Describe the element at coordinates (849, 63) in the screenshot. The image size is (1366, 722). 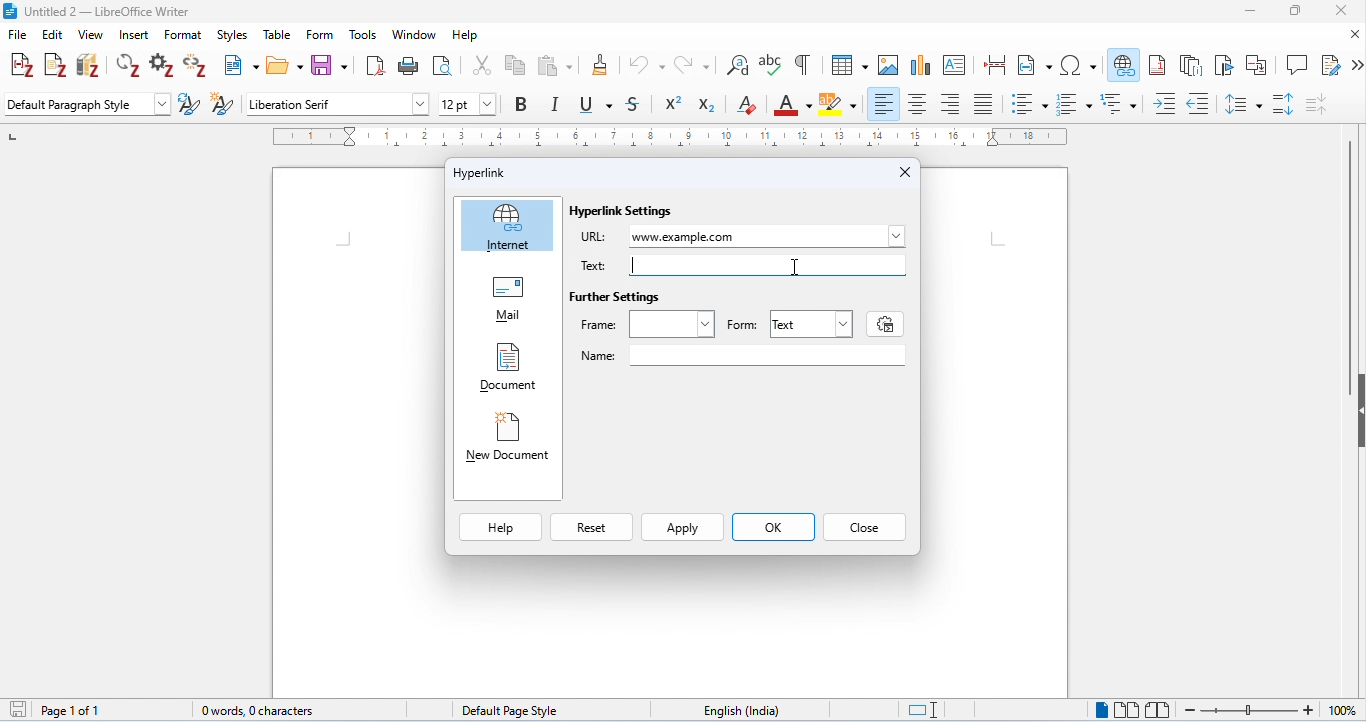
I see `insert table` at that location.